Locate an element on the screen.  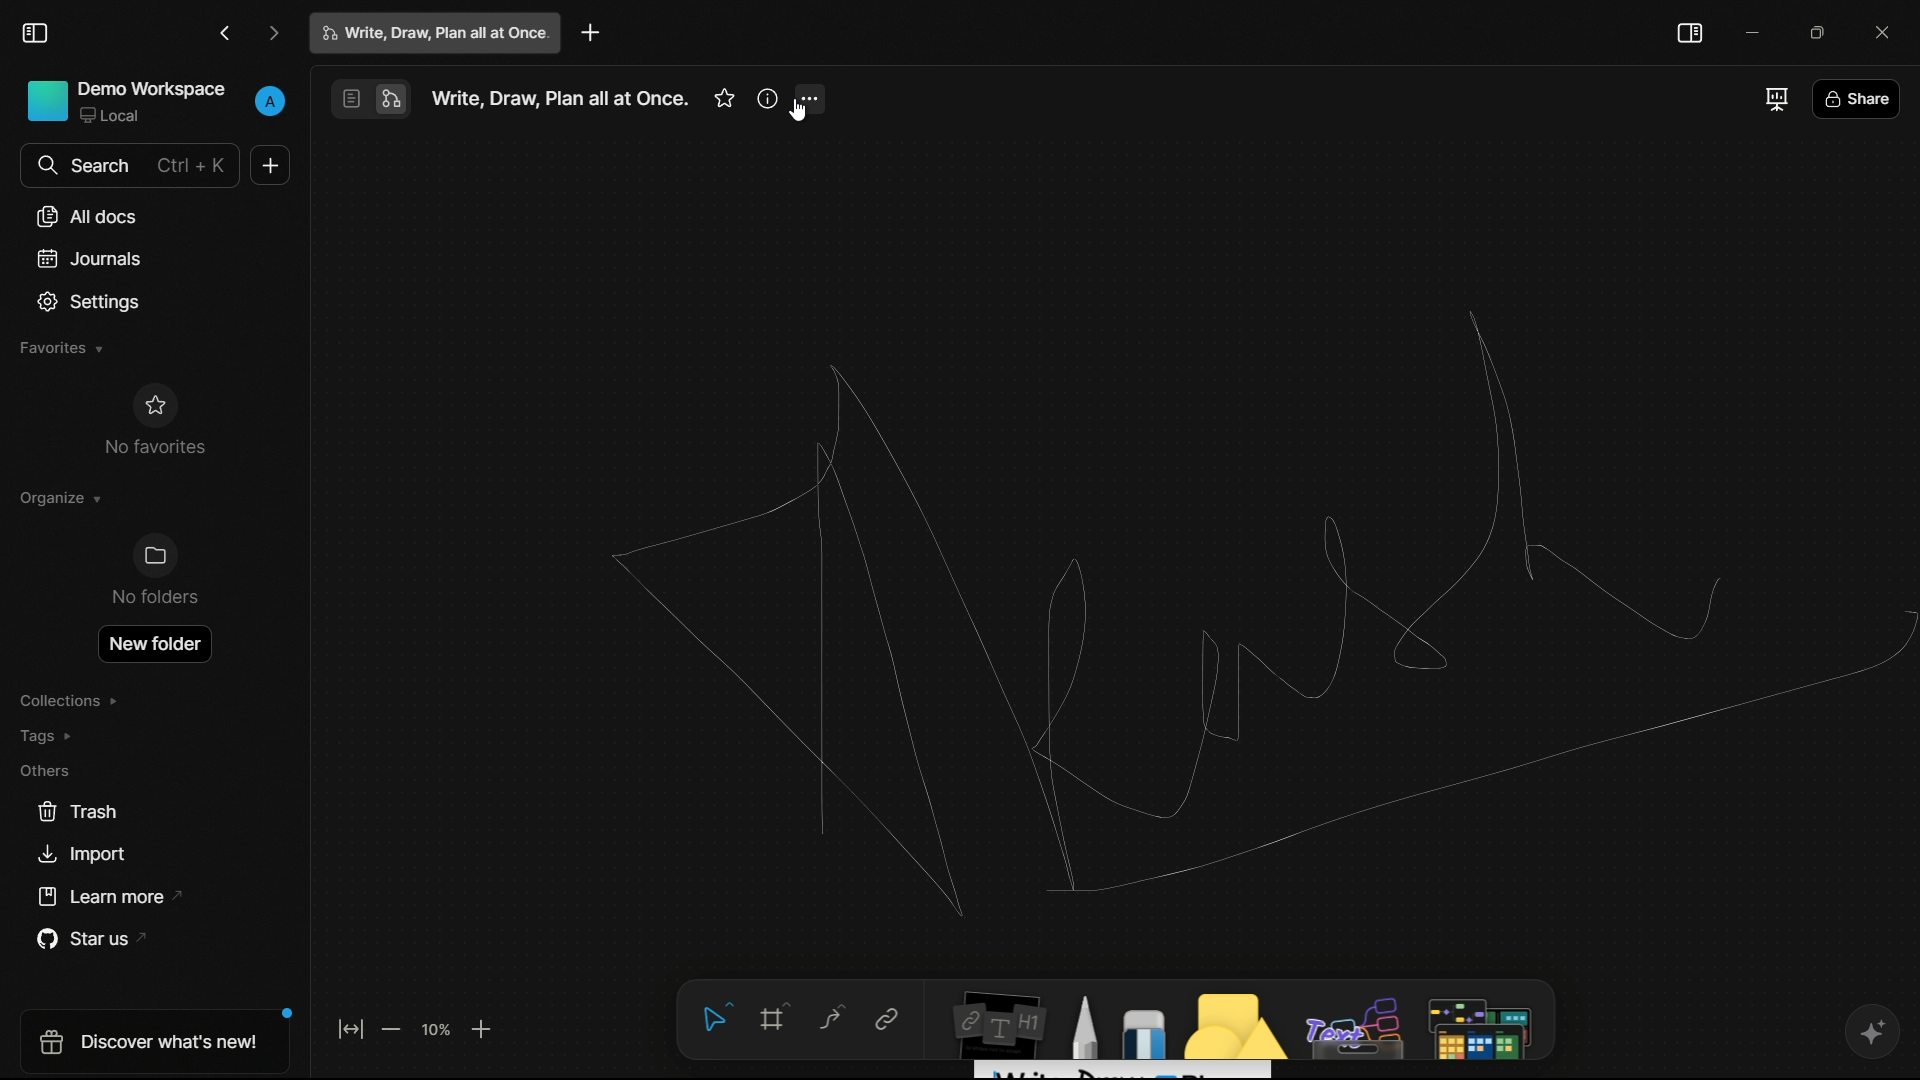
select is located at coordinates (716, 1017).